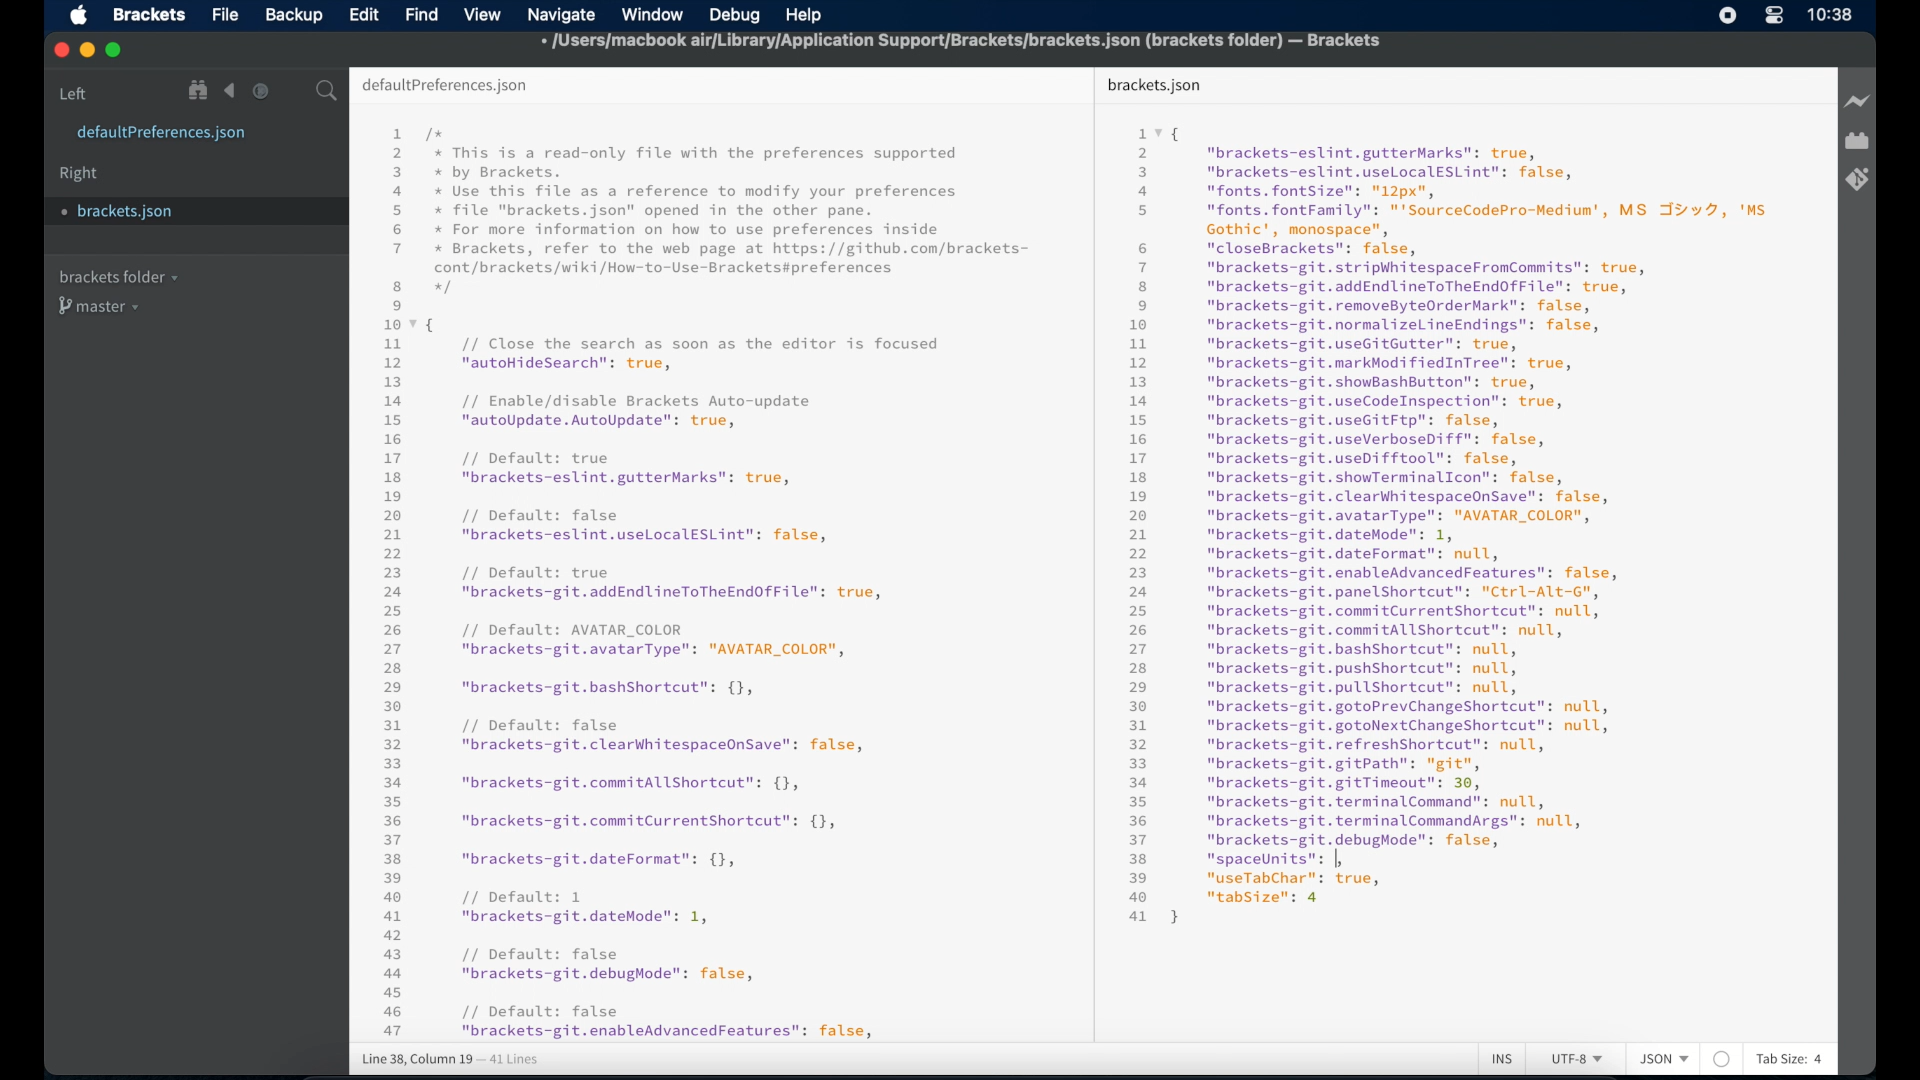 The height and width of the screenshot is (1080, 1920). What do you see at coordinates (161, 133) in the screenshot?
I see `defaultpreferences.json` at bounding box center [161, 133].